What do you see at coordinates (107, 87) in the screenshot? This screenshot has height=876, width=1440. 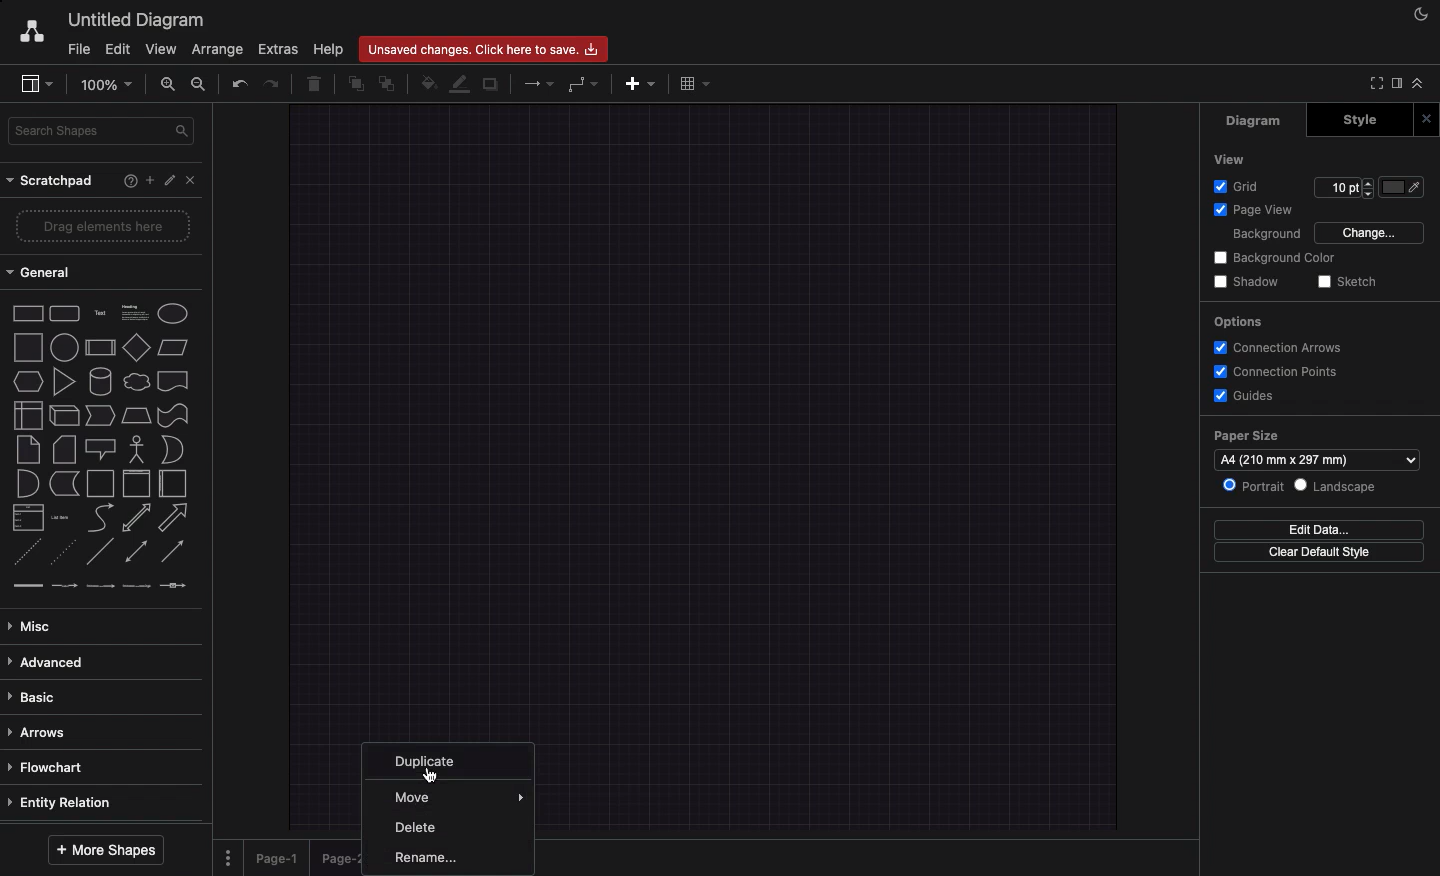 I see `100%` at bounding box center [107, 87].